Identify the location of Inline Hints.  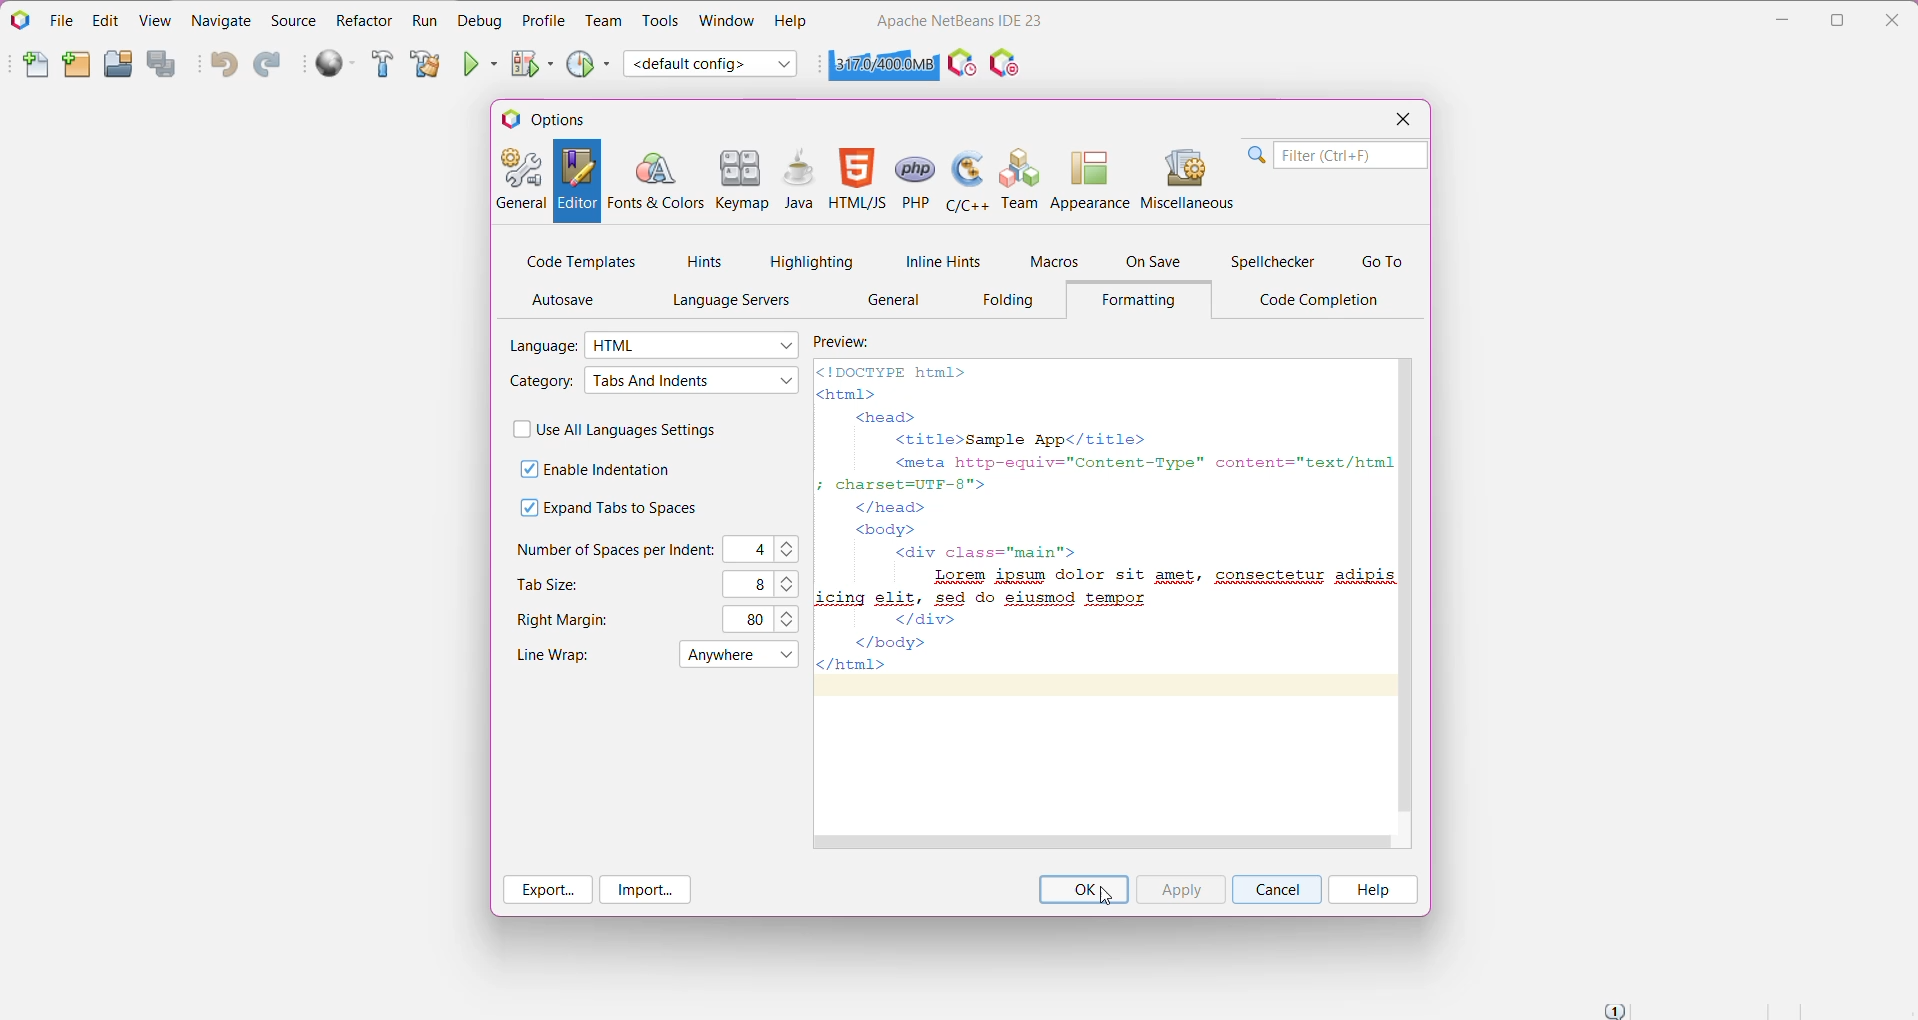
(940, 261).